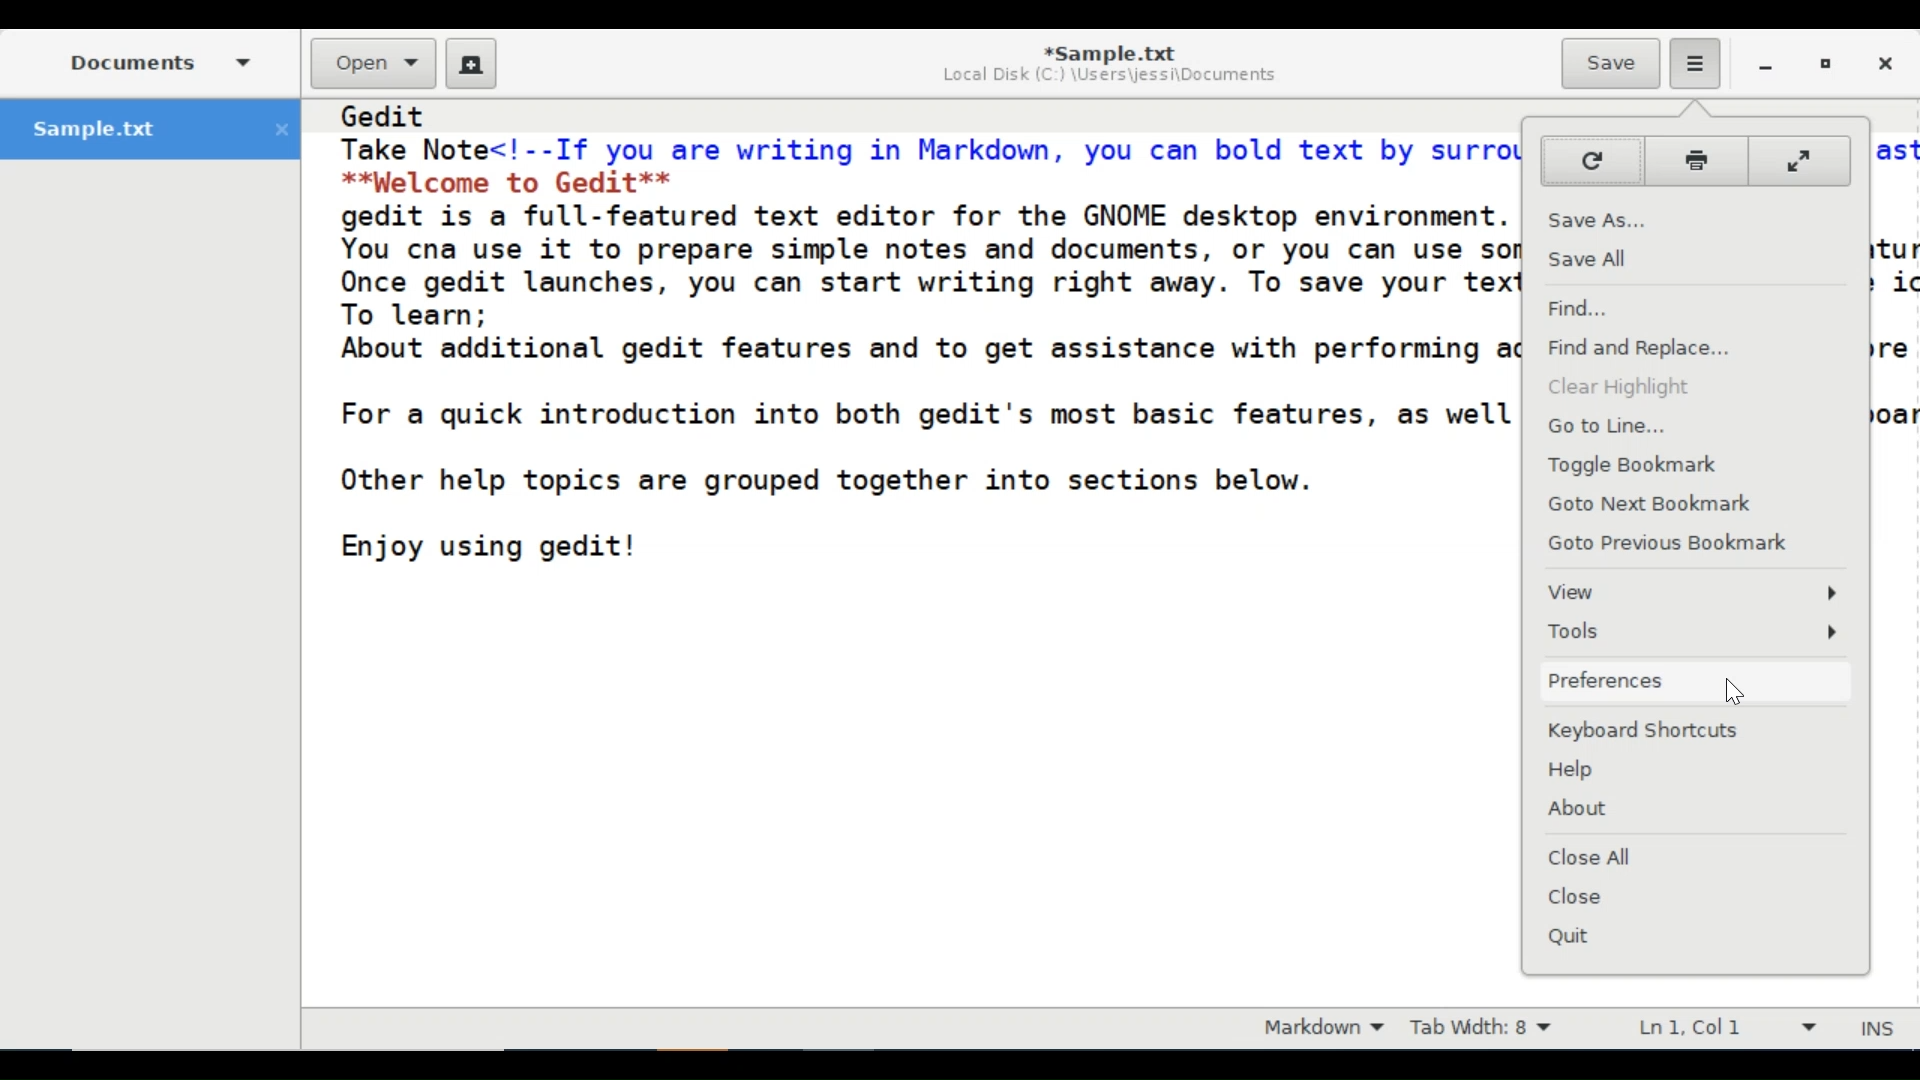 The height and width of the screenshot is (1080, 1920). I want to click on Open, so click(374, 64).